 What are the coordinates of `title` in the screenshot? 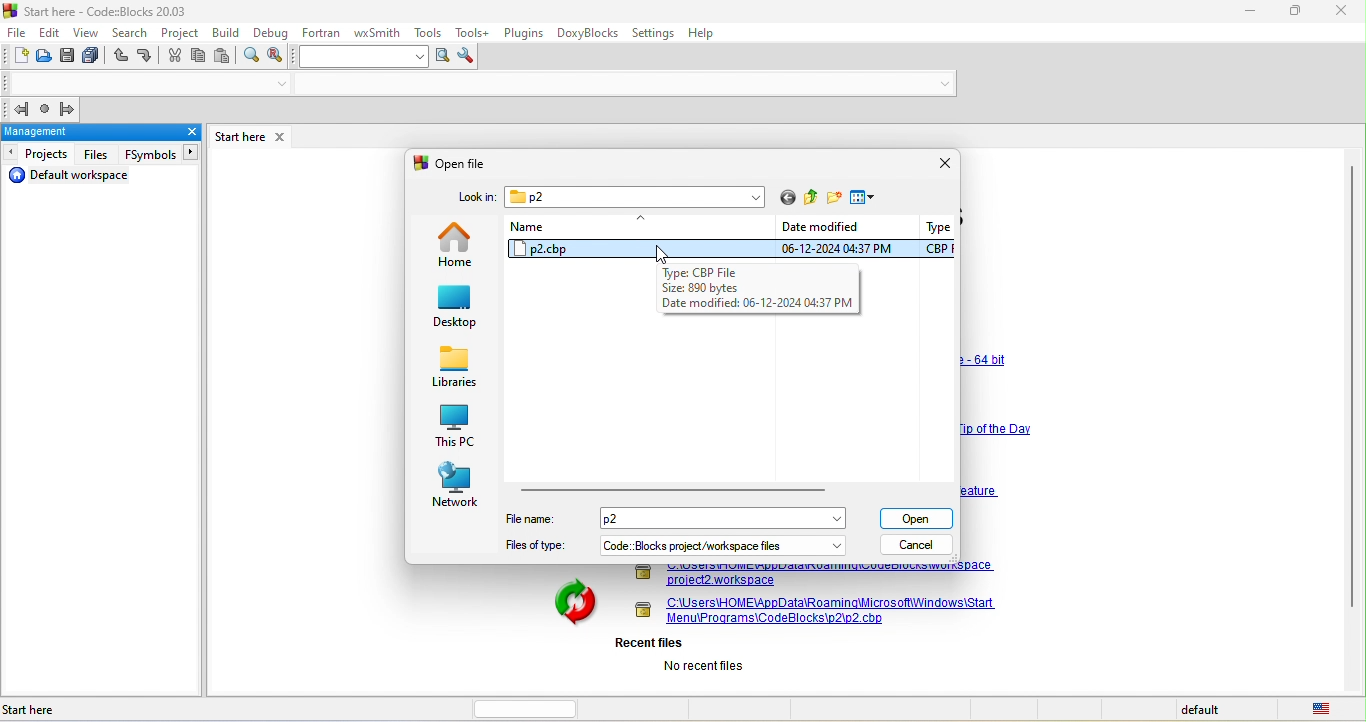 It's located at (98, 11).